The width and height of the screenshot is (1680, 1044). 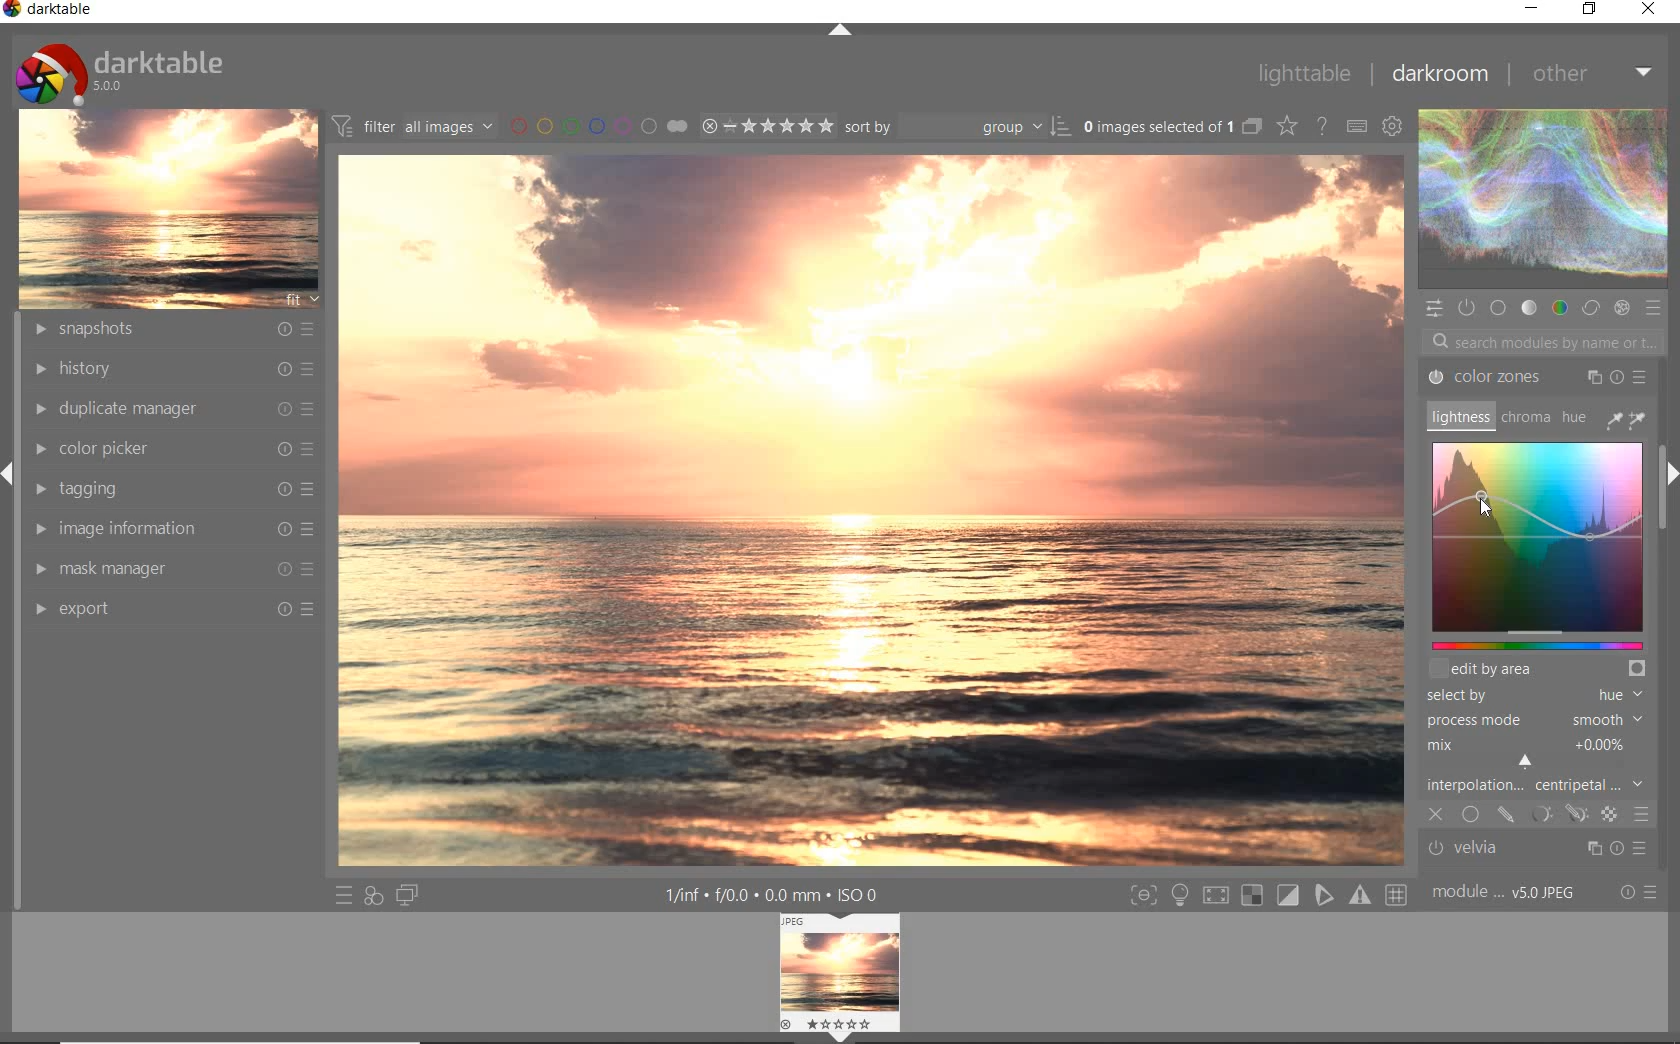 I want to click on EXPAND/COLLAPSE, so click(x=840, y=31).